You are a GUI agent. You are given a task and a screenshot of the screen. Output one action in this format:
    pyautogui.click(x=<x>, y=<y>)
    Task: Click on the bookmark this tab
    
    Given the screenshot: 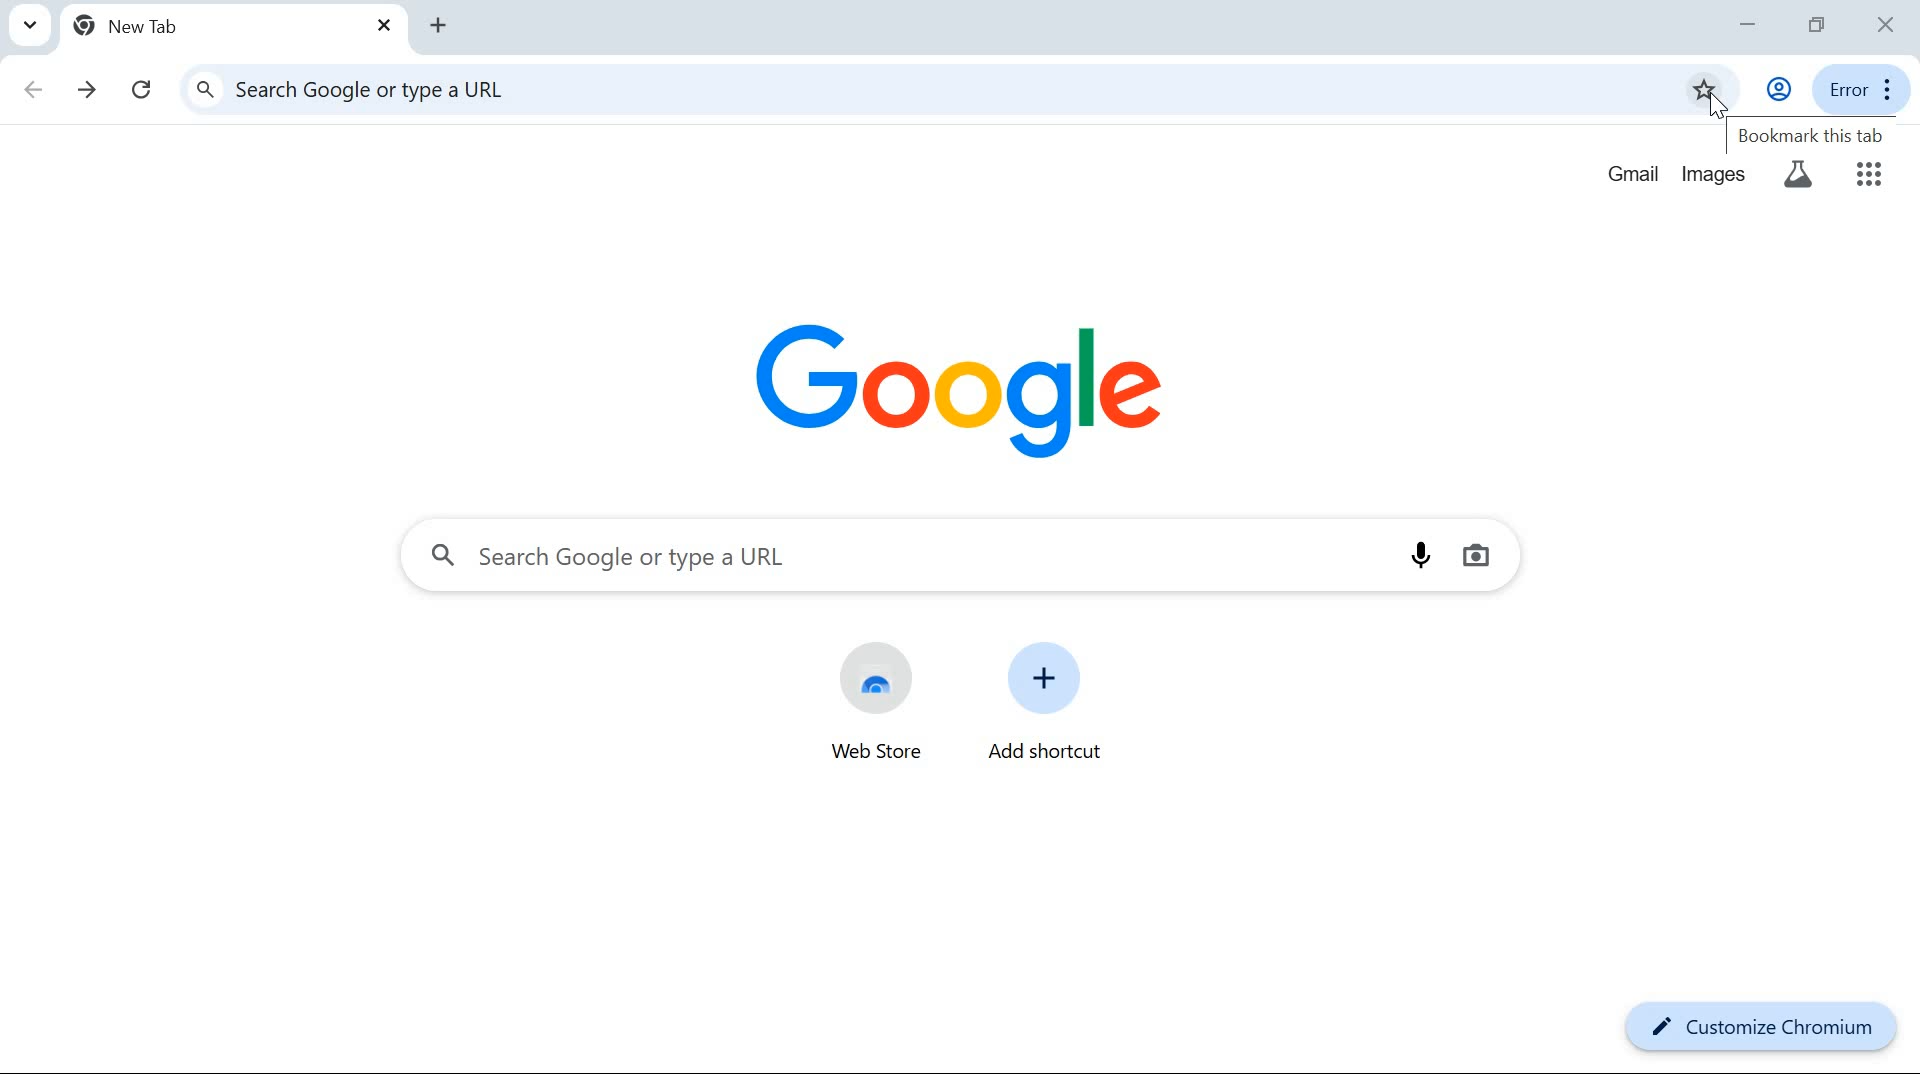 What is the action you would take?
    pyautogui.click(x=1810, y=136)
    